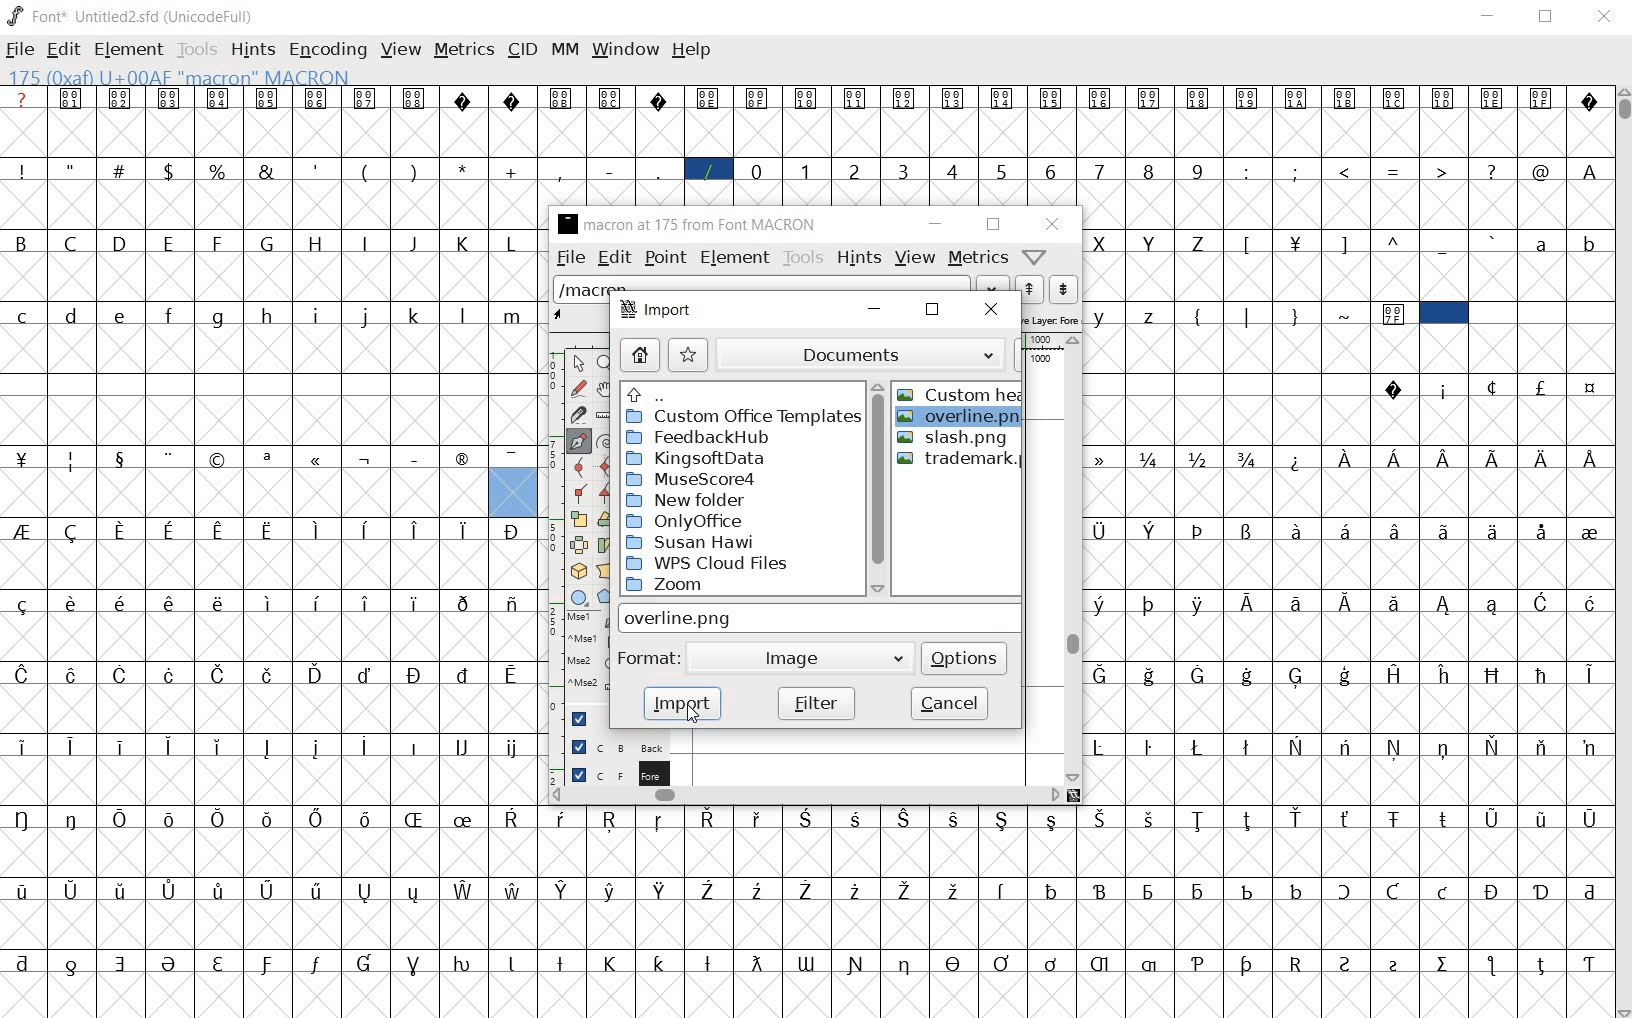  What do you see at coordinates (1297, 889) in the screenshot?
I see `Symbol` at bounding box center [1297, 889].